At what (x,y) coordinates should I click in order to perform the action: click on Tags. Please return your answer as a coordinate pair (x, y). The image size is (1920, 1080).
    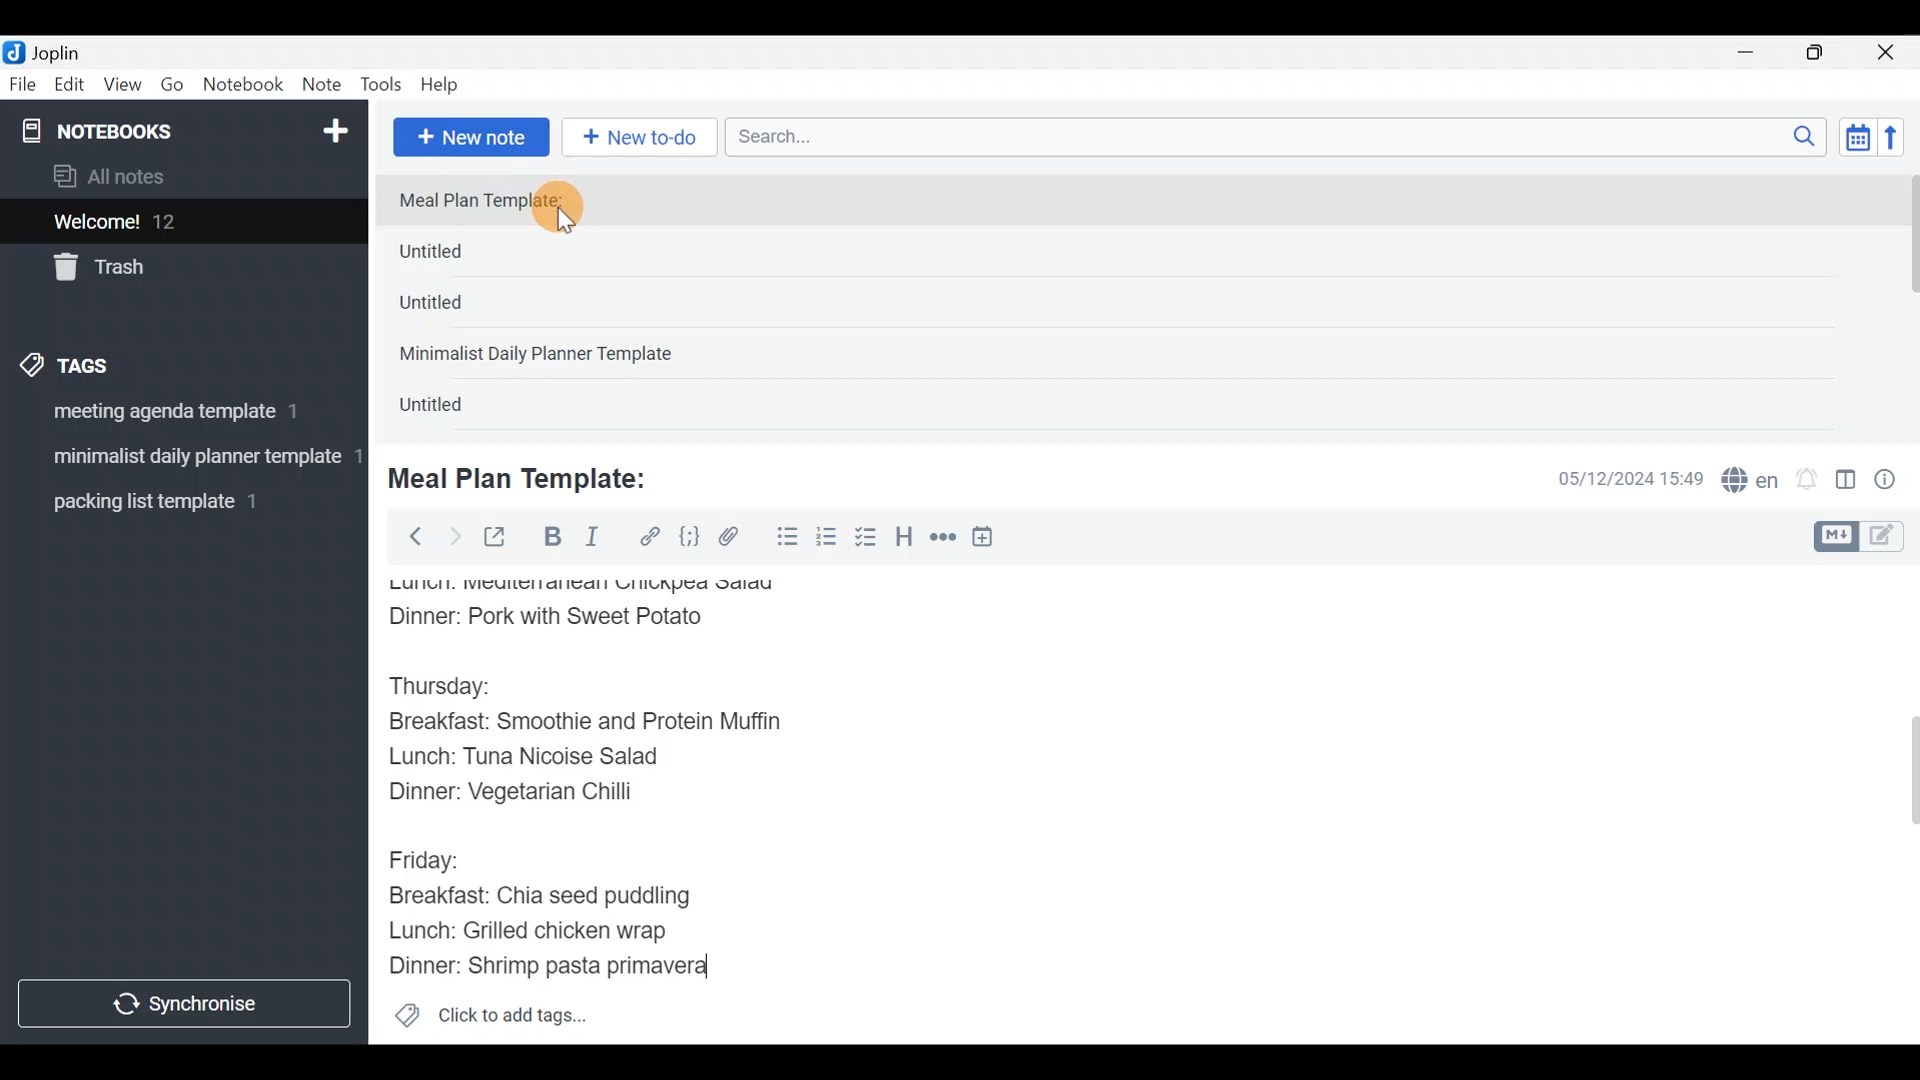
    Looking at the image, I should click on (112, 362).